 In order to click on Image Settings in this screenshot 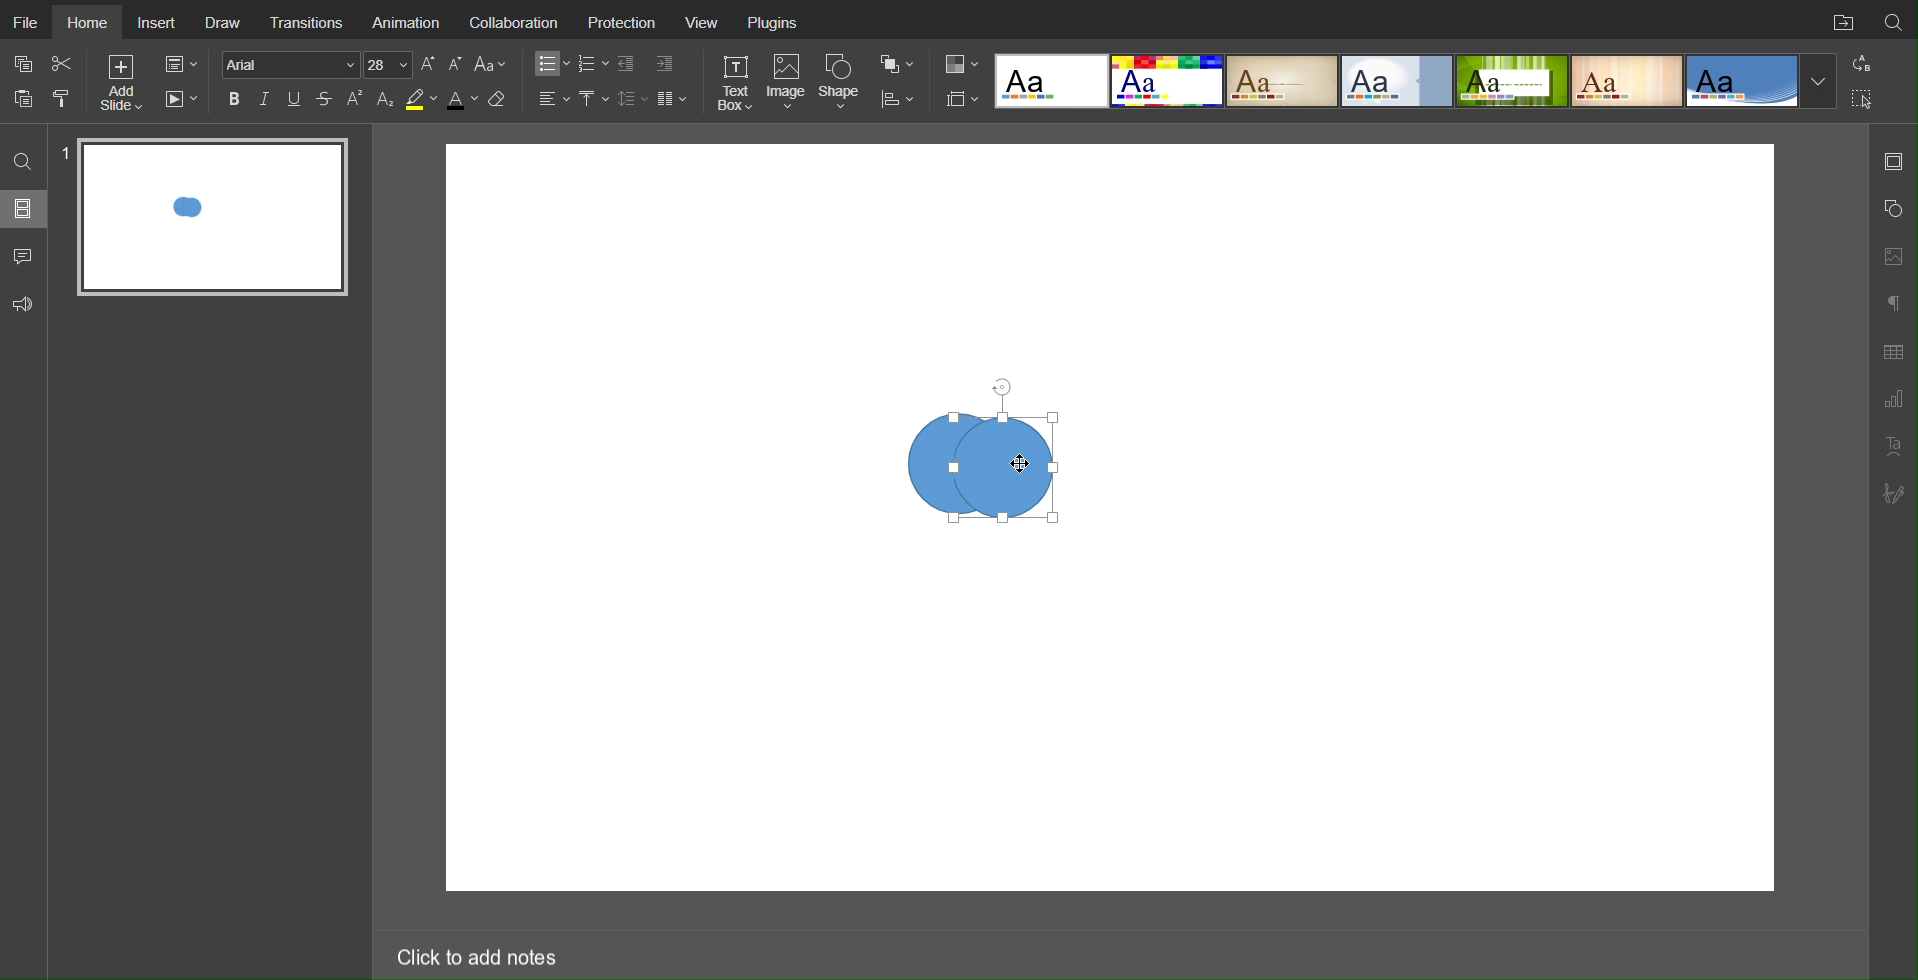, I will do `click(1892, 254)`.